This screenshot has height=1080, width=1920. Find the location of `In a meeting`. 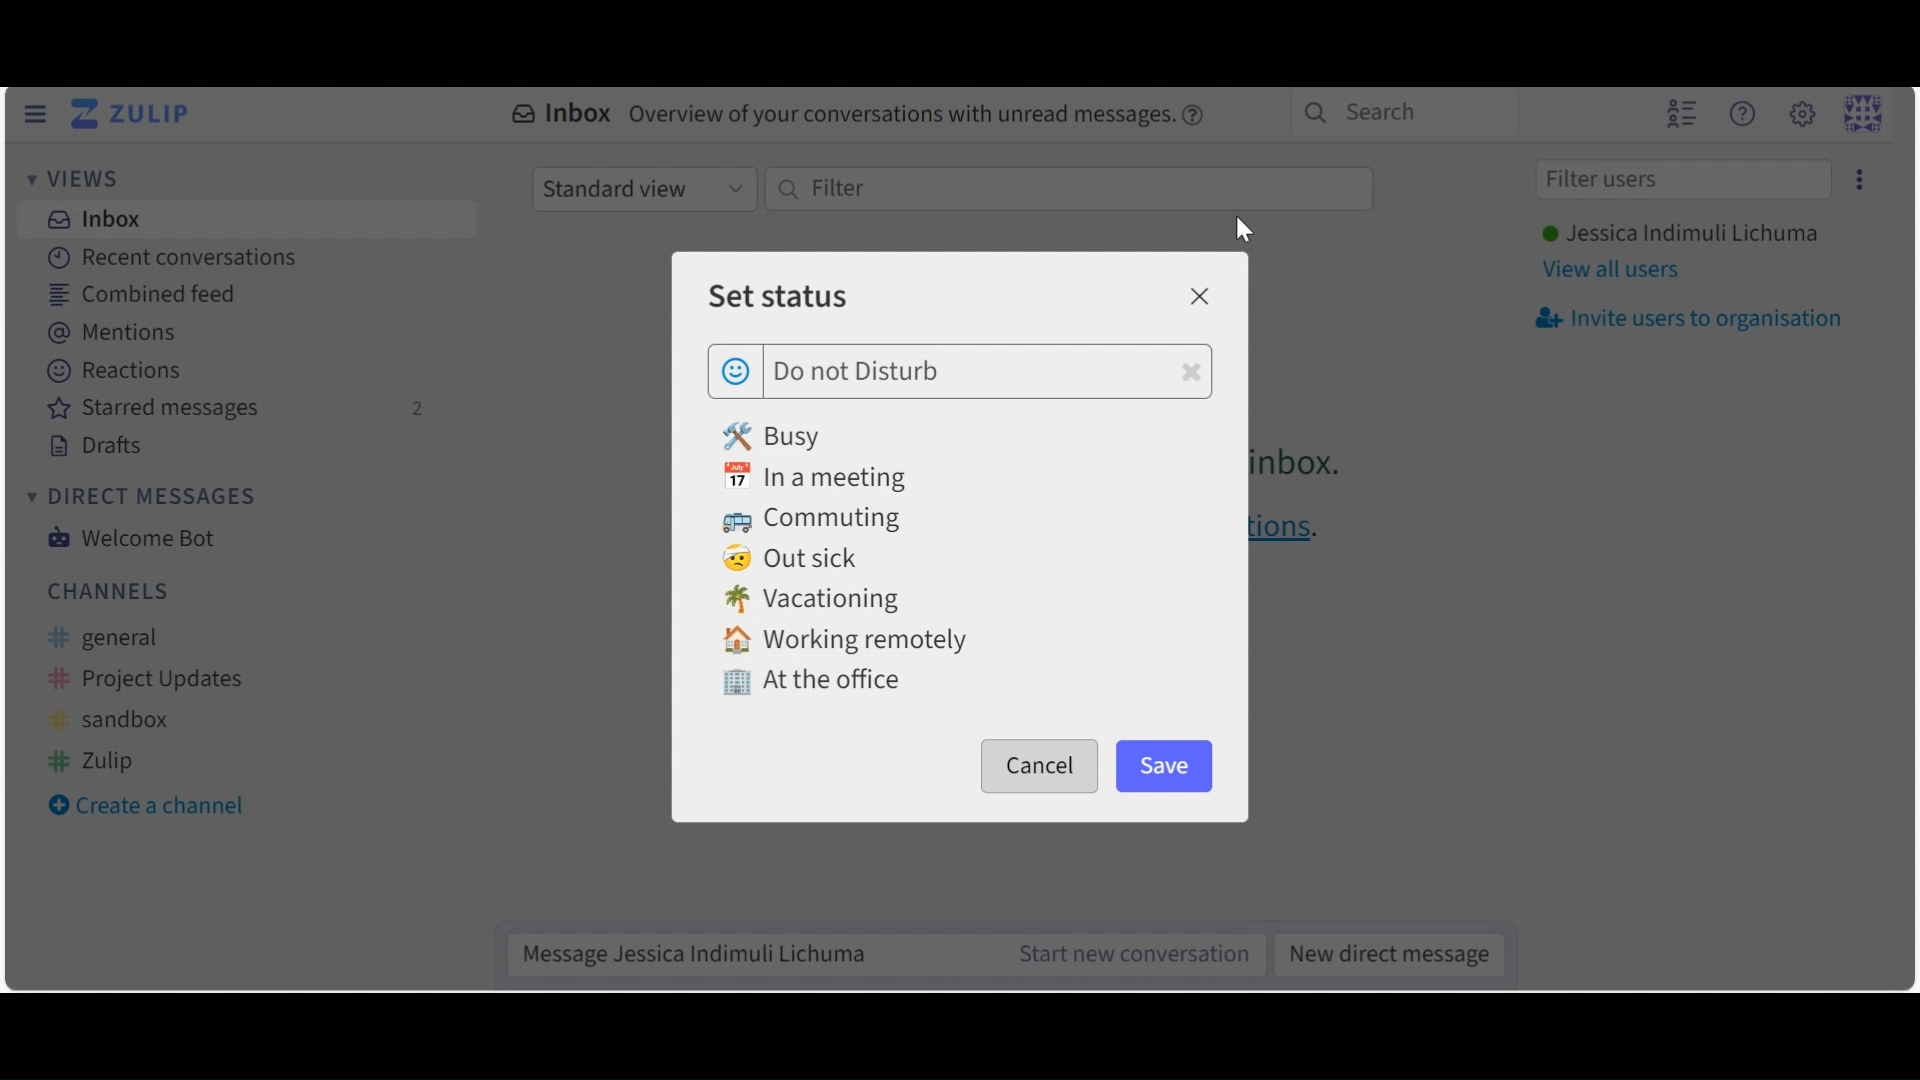

In a meeting is located at coordinates (824, 477).